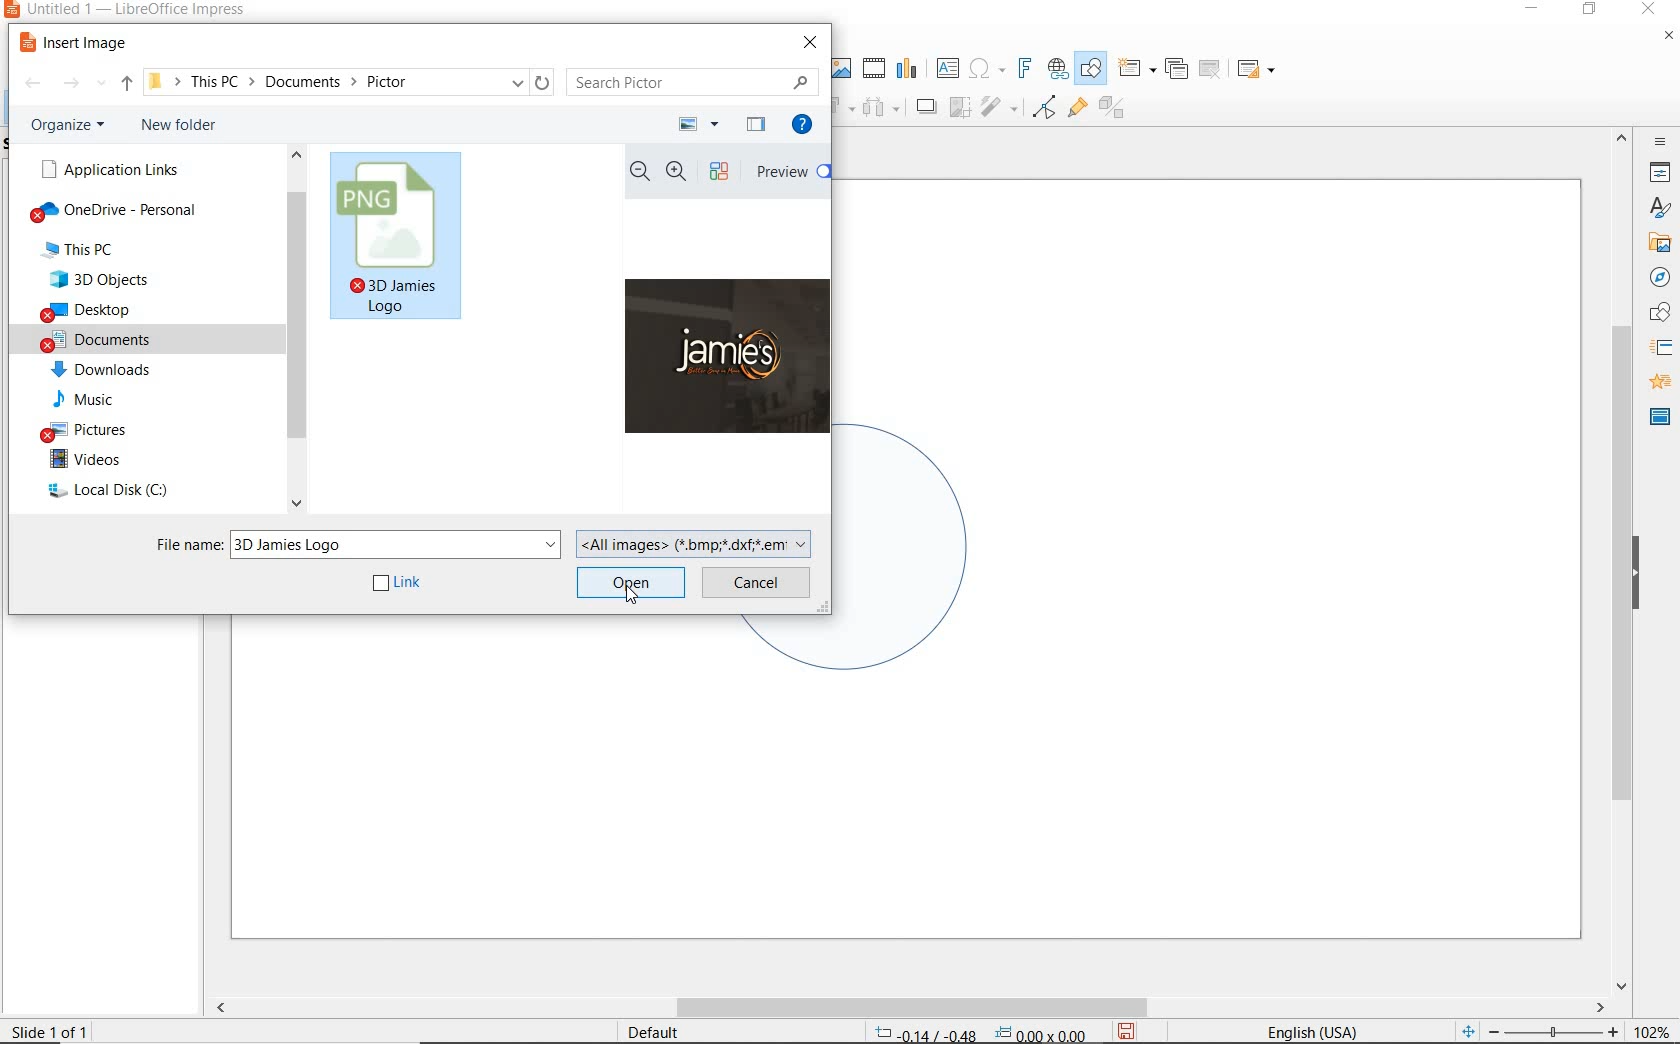 The image size is (1680, 1044). What do you see at coordinates (983, 66) in the screenshot?
I see `insert special characters` at bounding box center [983, 66].